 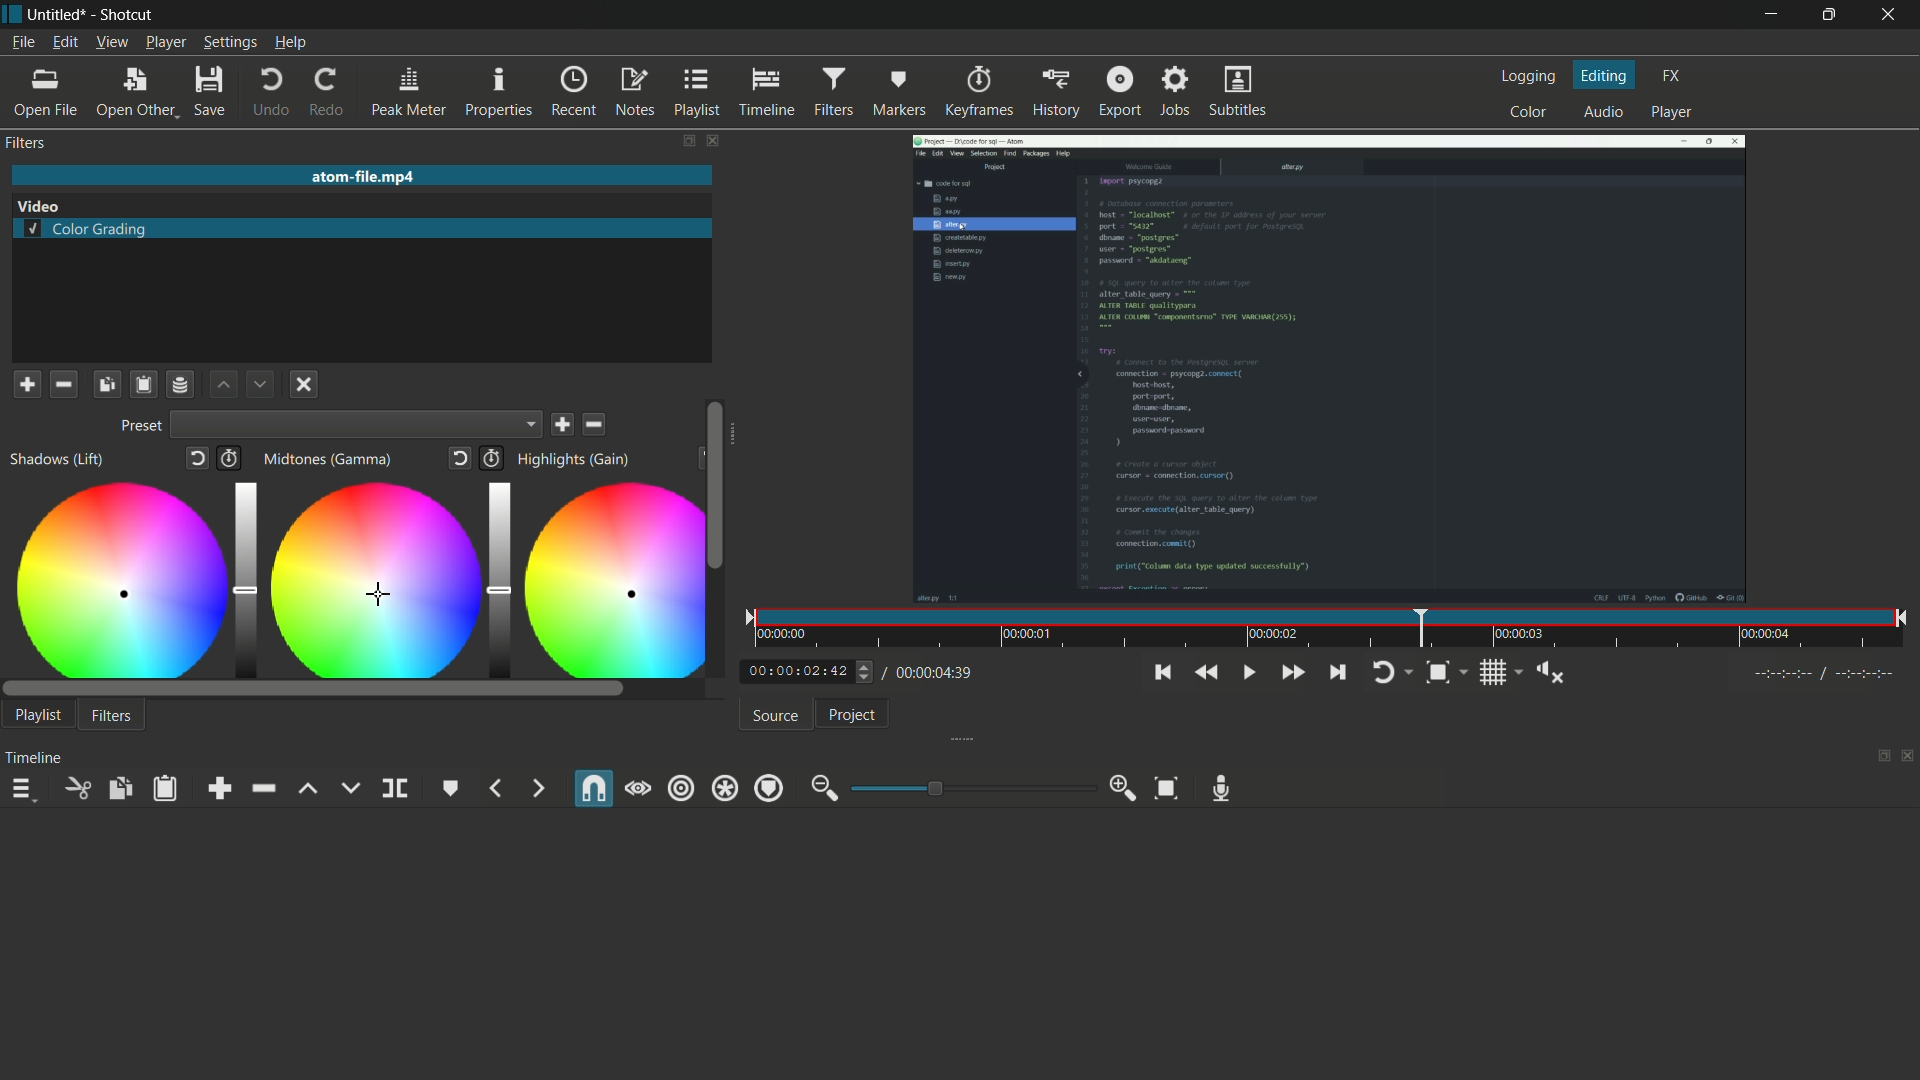 What do you see at coordinates (1528, 79) in the screenshot?
I see `logging` at bounding box center [1528, 79].